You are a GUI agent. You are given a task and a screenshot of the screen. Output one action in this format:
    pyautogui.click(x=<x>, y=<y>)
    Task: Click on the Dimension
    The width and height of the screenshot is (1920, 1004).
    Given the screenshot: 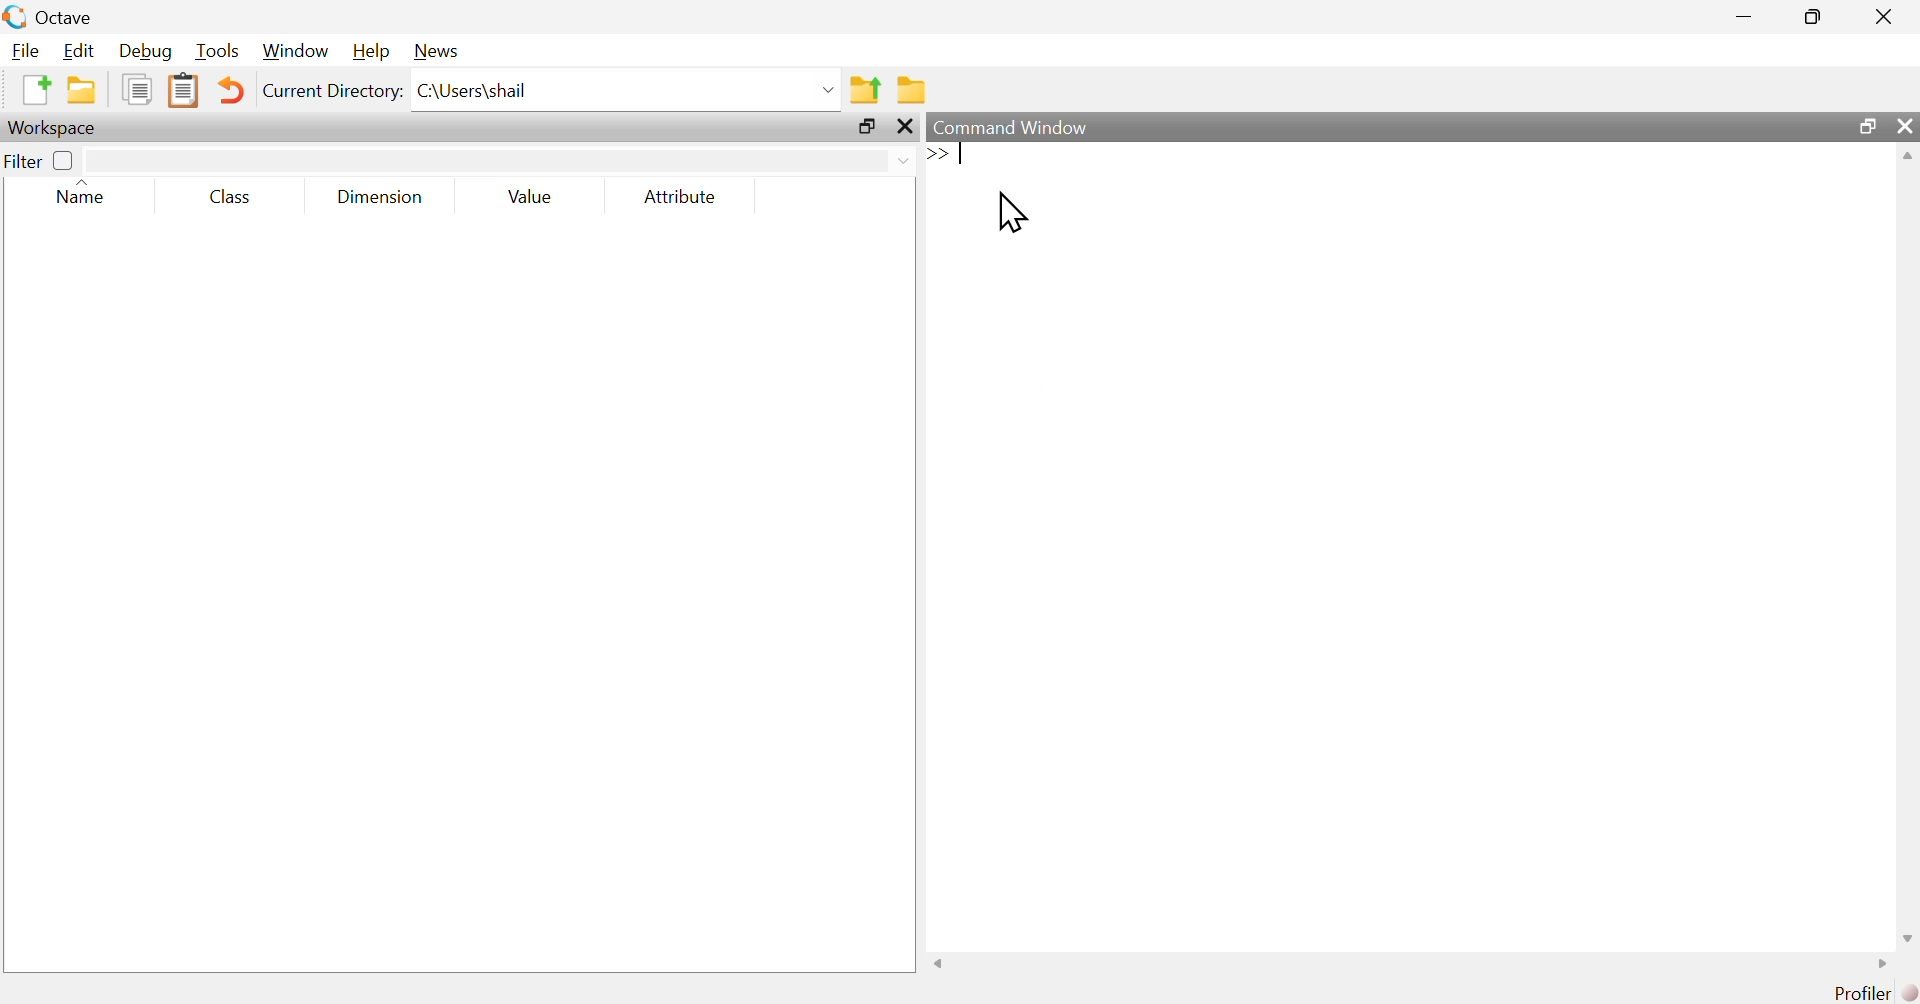 What is the action you would take?
    pyautogui.click(x=380, y=197)
    